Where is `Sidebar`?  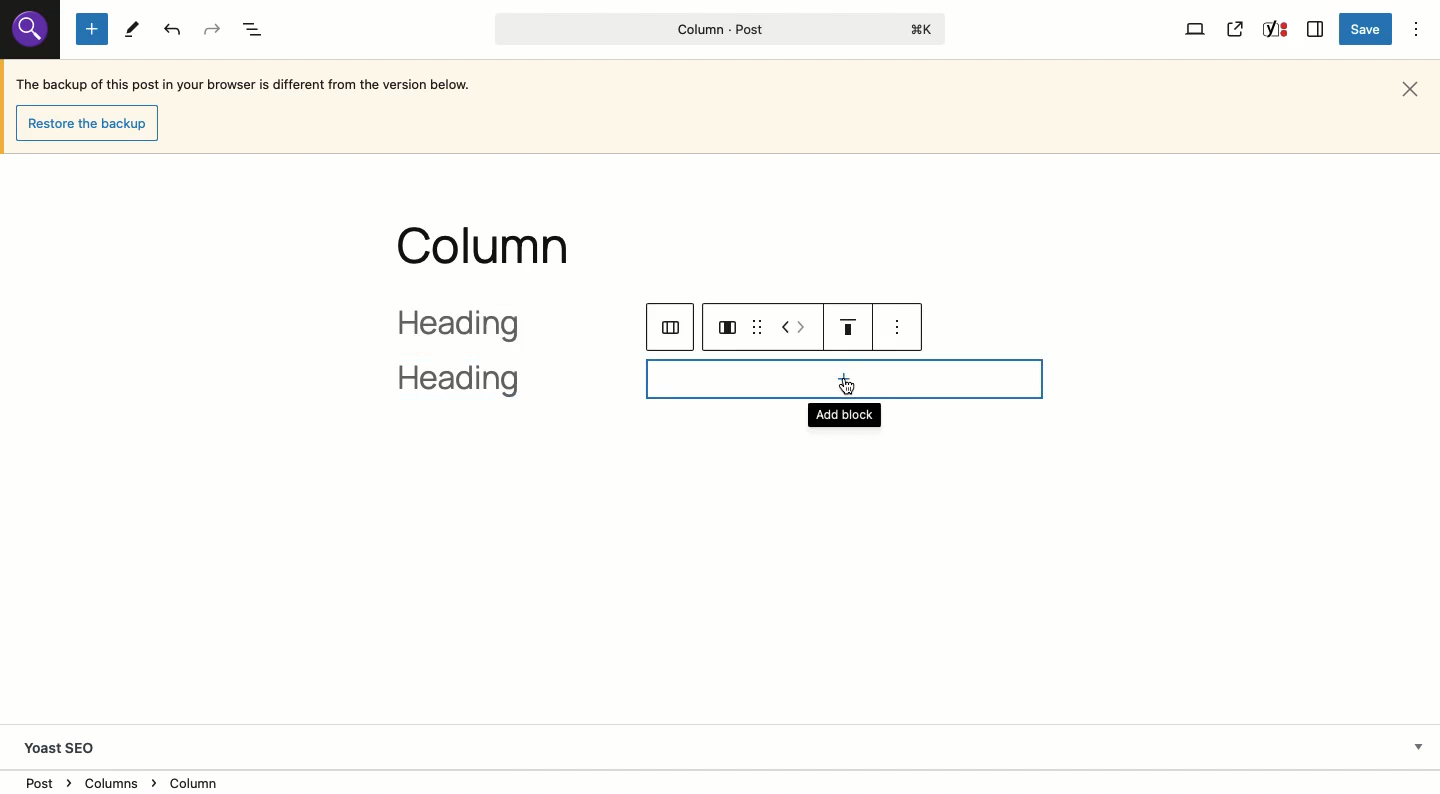
Sidebar is located at coordinates (1316, 27).